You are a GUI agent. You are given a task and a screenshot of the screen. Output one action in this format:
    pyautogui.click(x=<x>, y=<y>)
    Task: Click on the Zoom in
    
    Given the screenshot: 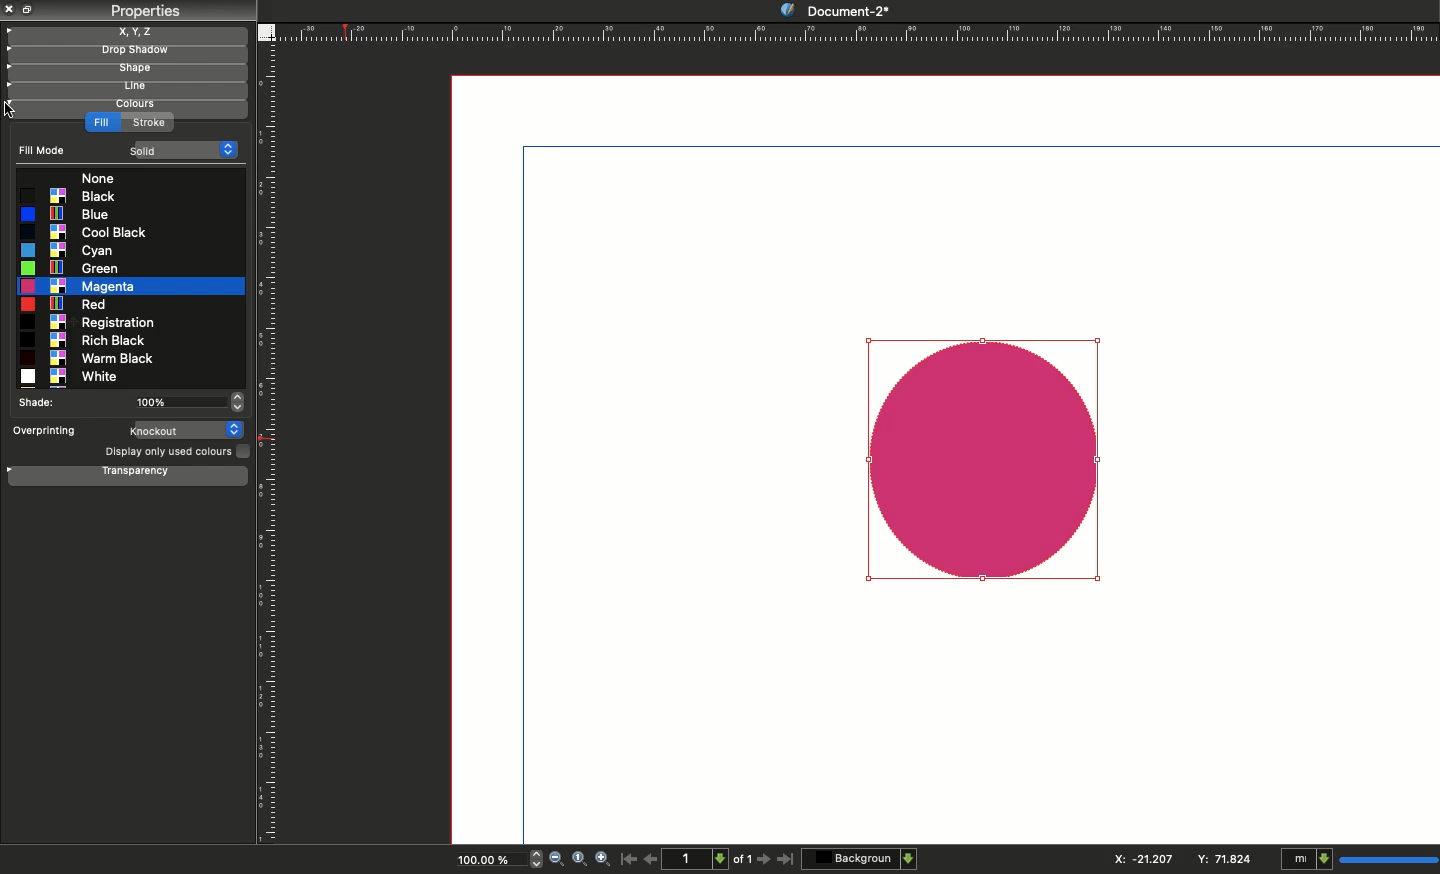 What is the action you would take?
    pyautogui.click(x=604, y=860)
    